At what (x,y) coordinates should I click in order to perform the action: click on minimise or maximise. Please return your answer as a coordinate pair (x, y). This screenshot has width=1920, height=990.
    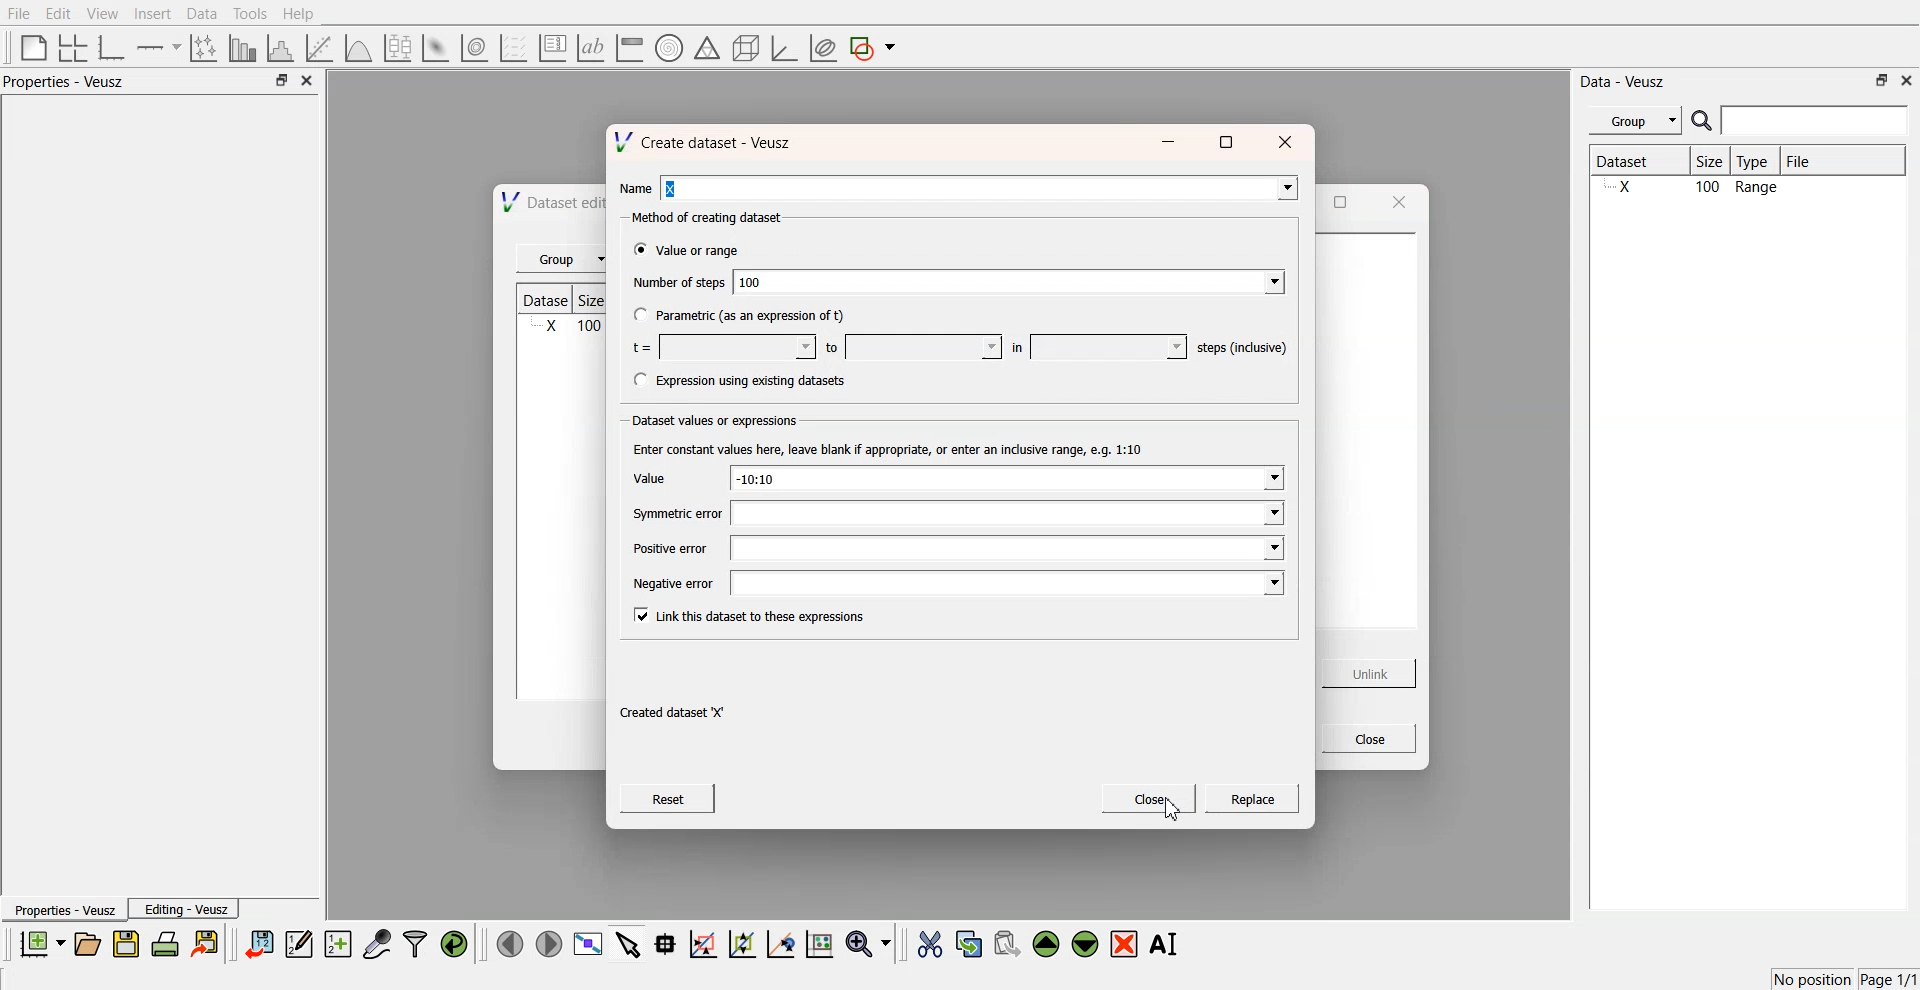
    Looking at the image, I should click on (1882, 80).